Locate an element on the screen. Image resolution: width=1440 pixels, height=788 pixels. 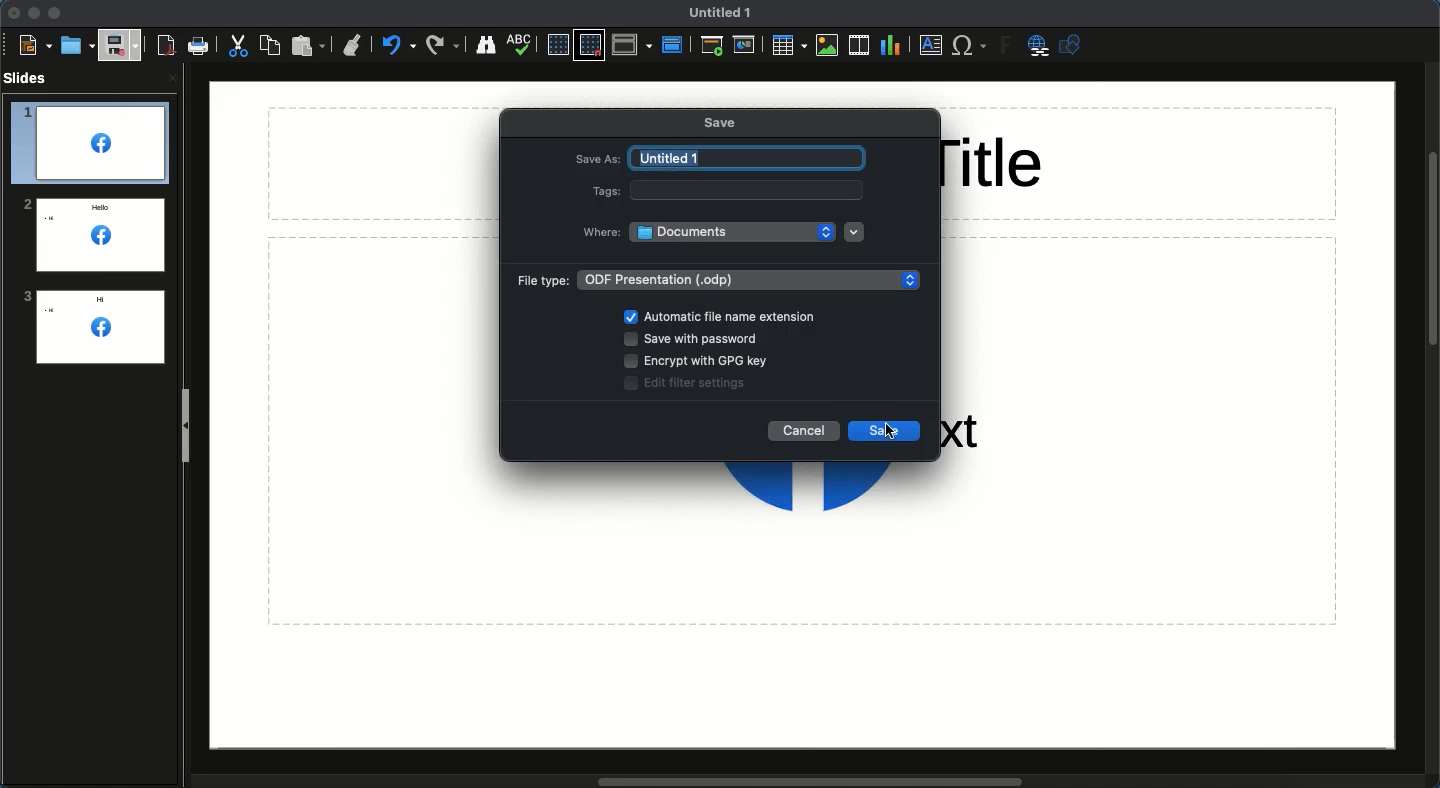
Close is located at coordinates (11, 15).